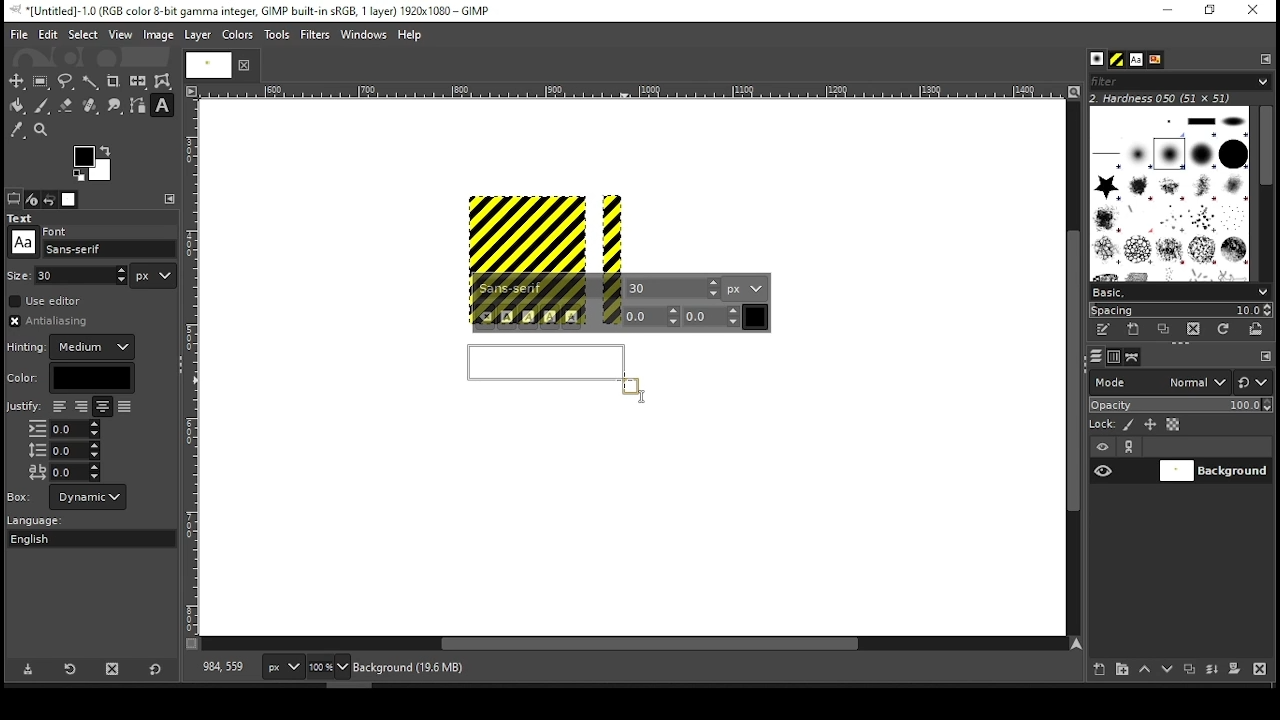  What do you see at coordinates (48, 34) in the screenshot?
I see `edit` at bounding box center [48, 34].